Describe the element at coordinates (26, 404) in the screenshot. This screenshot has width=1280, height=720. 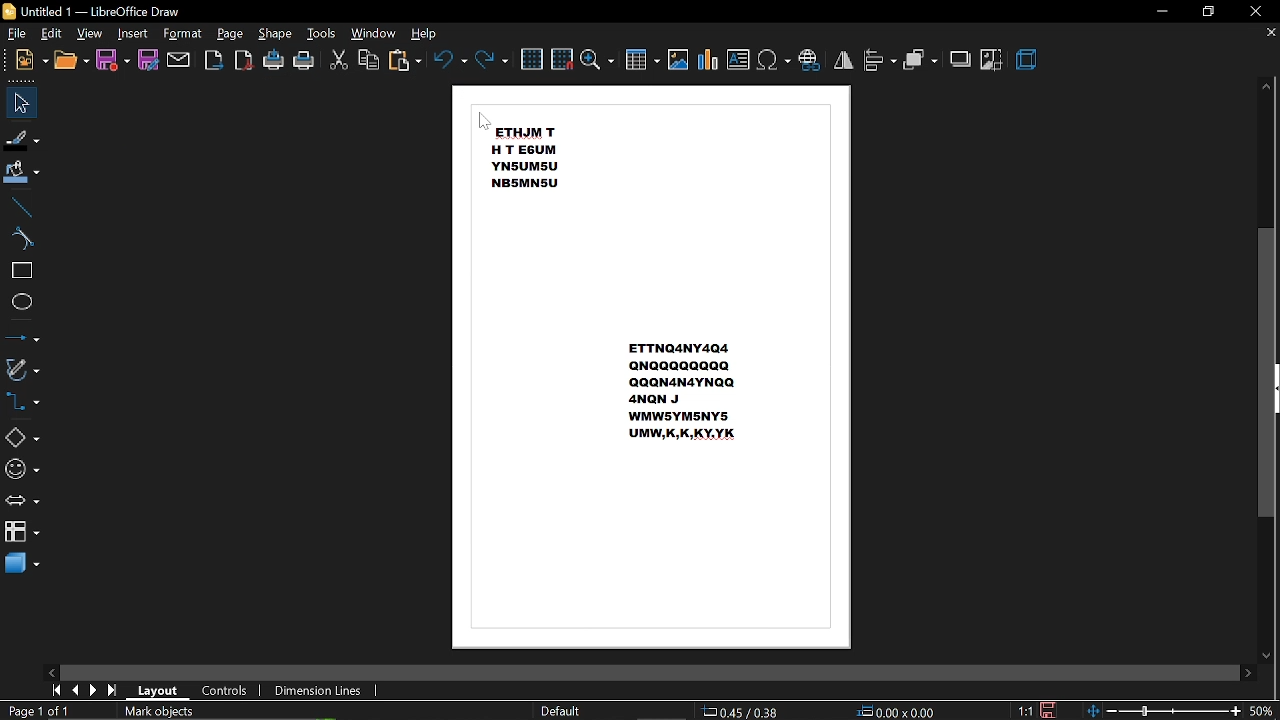
I see `connector` at that location.